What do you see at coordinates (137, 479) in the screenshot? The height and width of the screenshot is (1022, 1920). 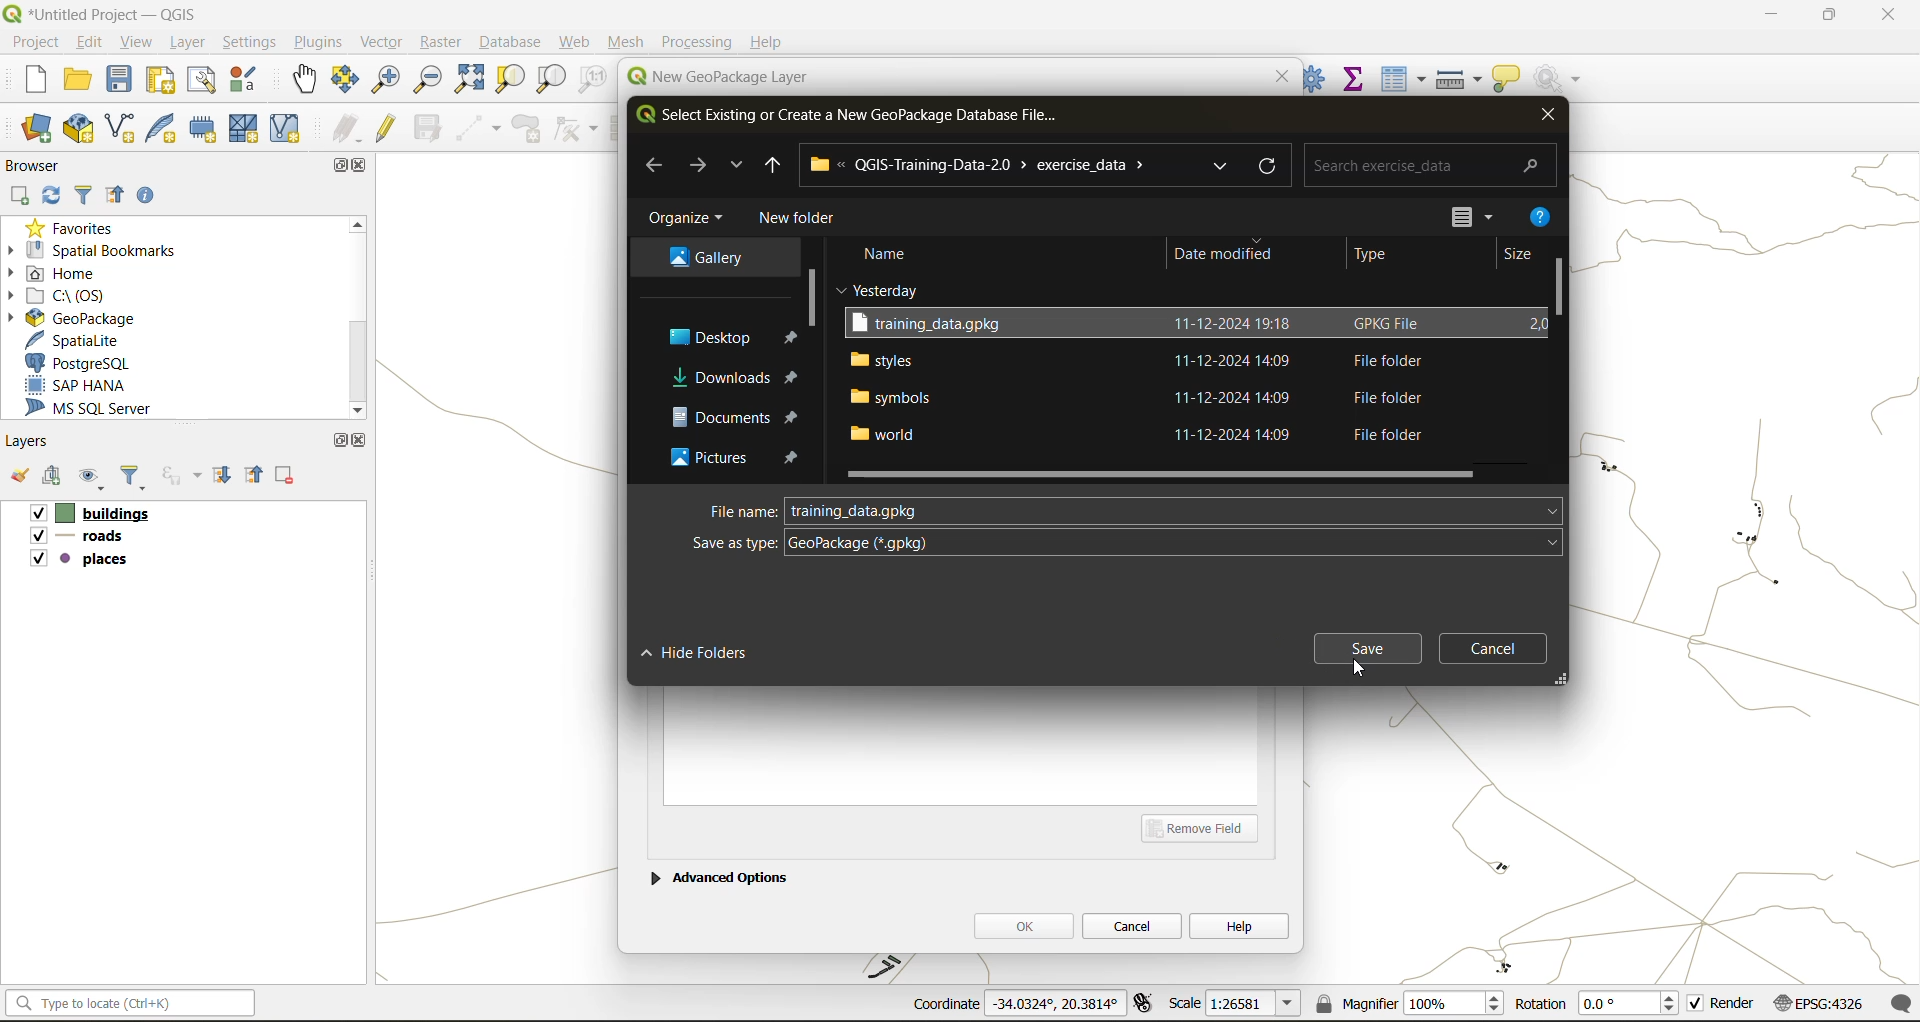 I see `filter` at bounding box center [137, 479].